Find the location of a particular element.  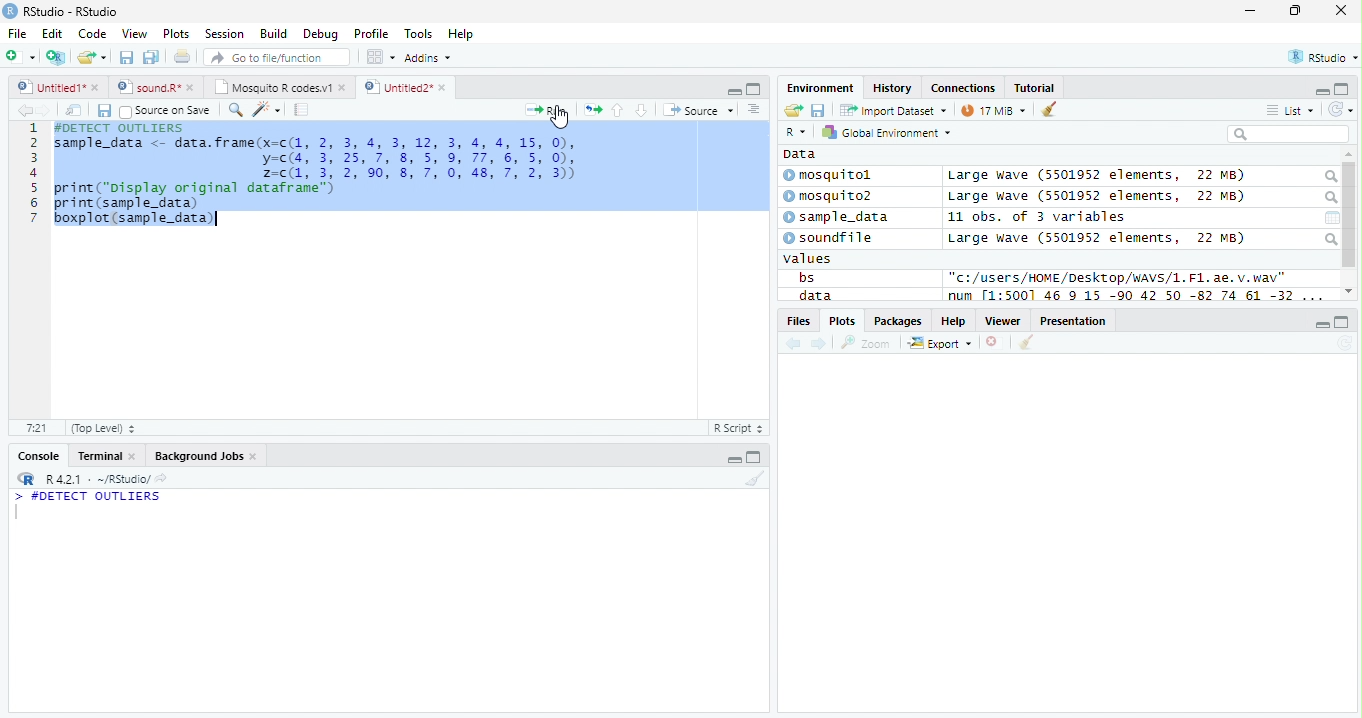

minimize is located at coordinates (1322, 323).